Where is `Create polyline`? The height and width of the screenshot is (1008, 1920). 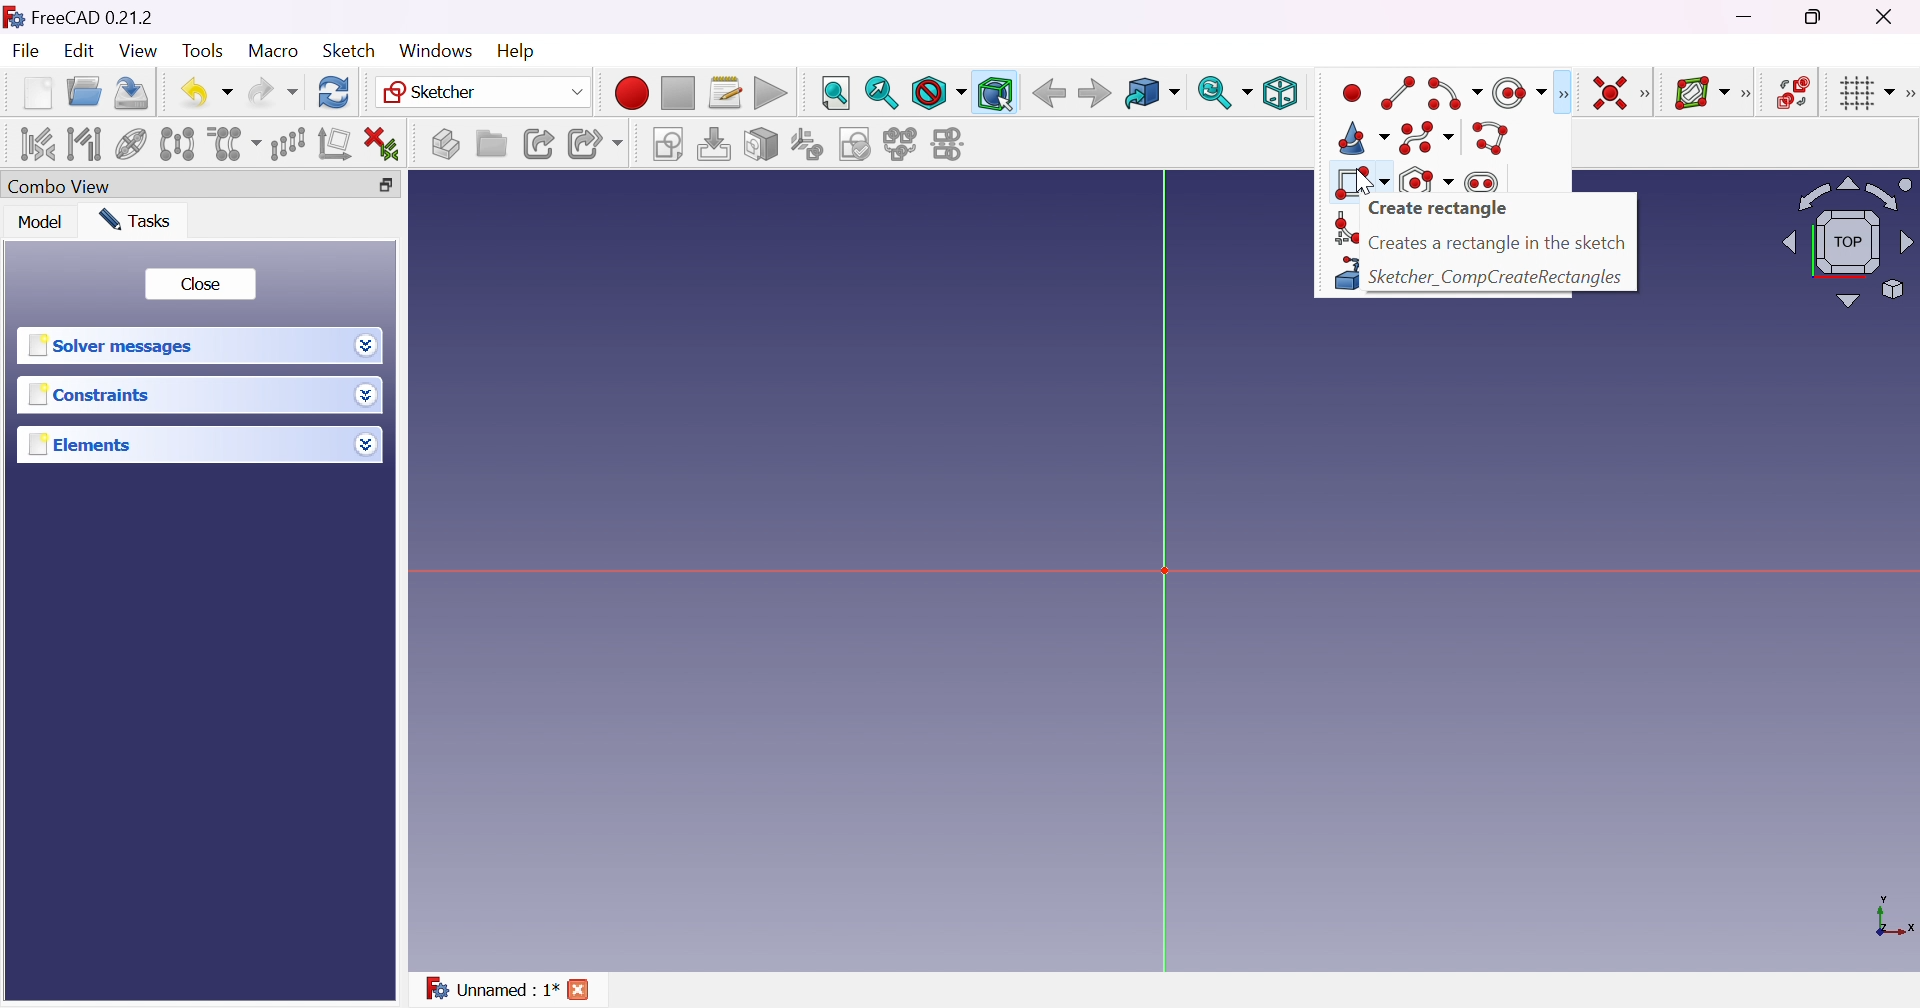
Create polyline is located at coordinates (1492, 139).